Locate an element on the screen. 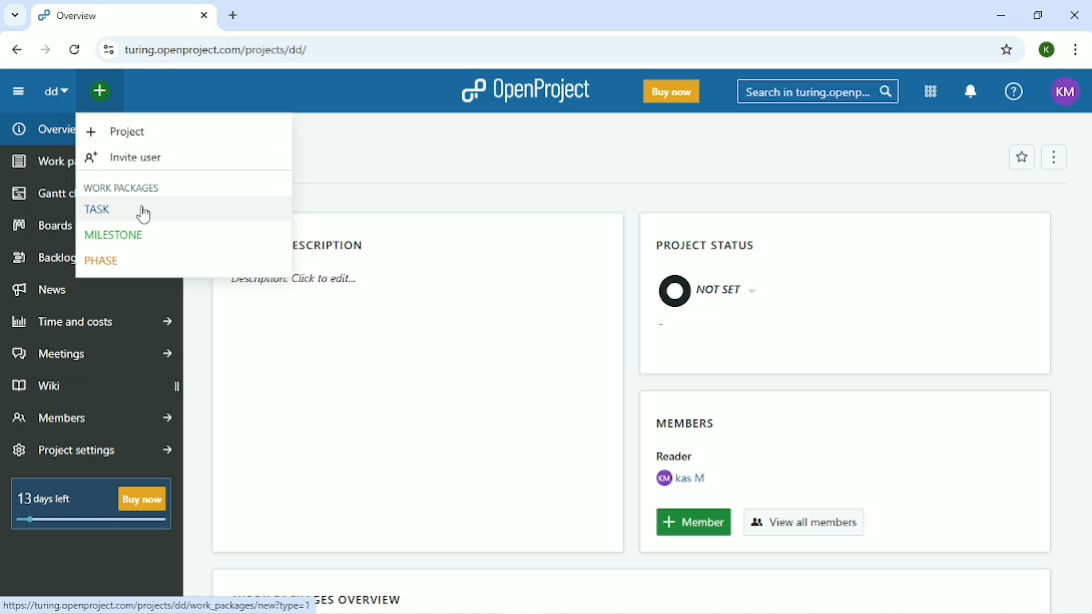 This screenshot has height=614, width=1092. Close is located at coordinates (1076, 15).